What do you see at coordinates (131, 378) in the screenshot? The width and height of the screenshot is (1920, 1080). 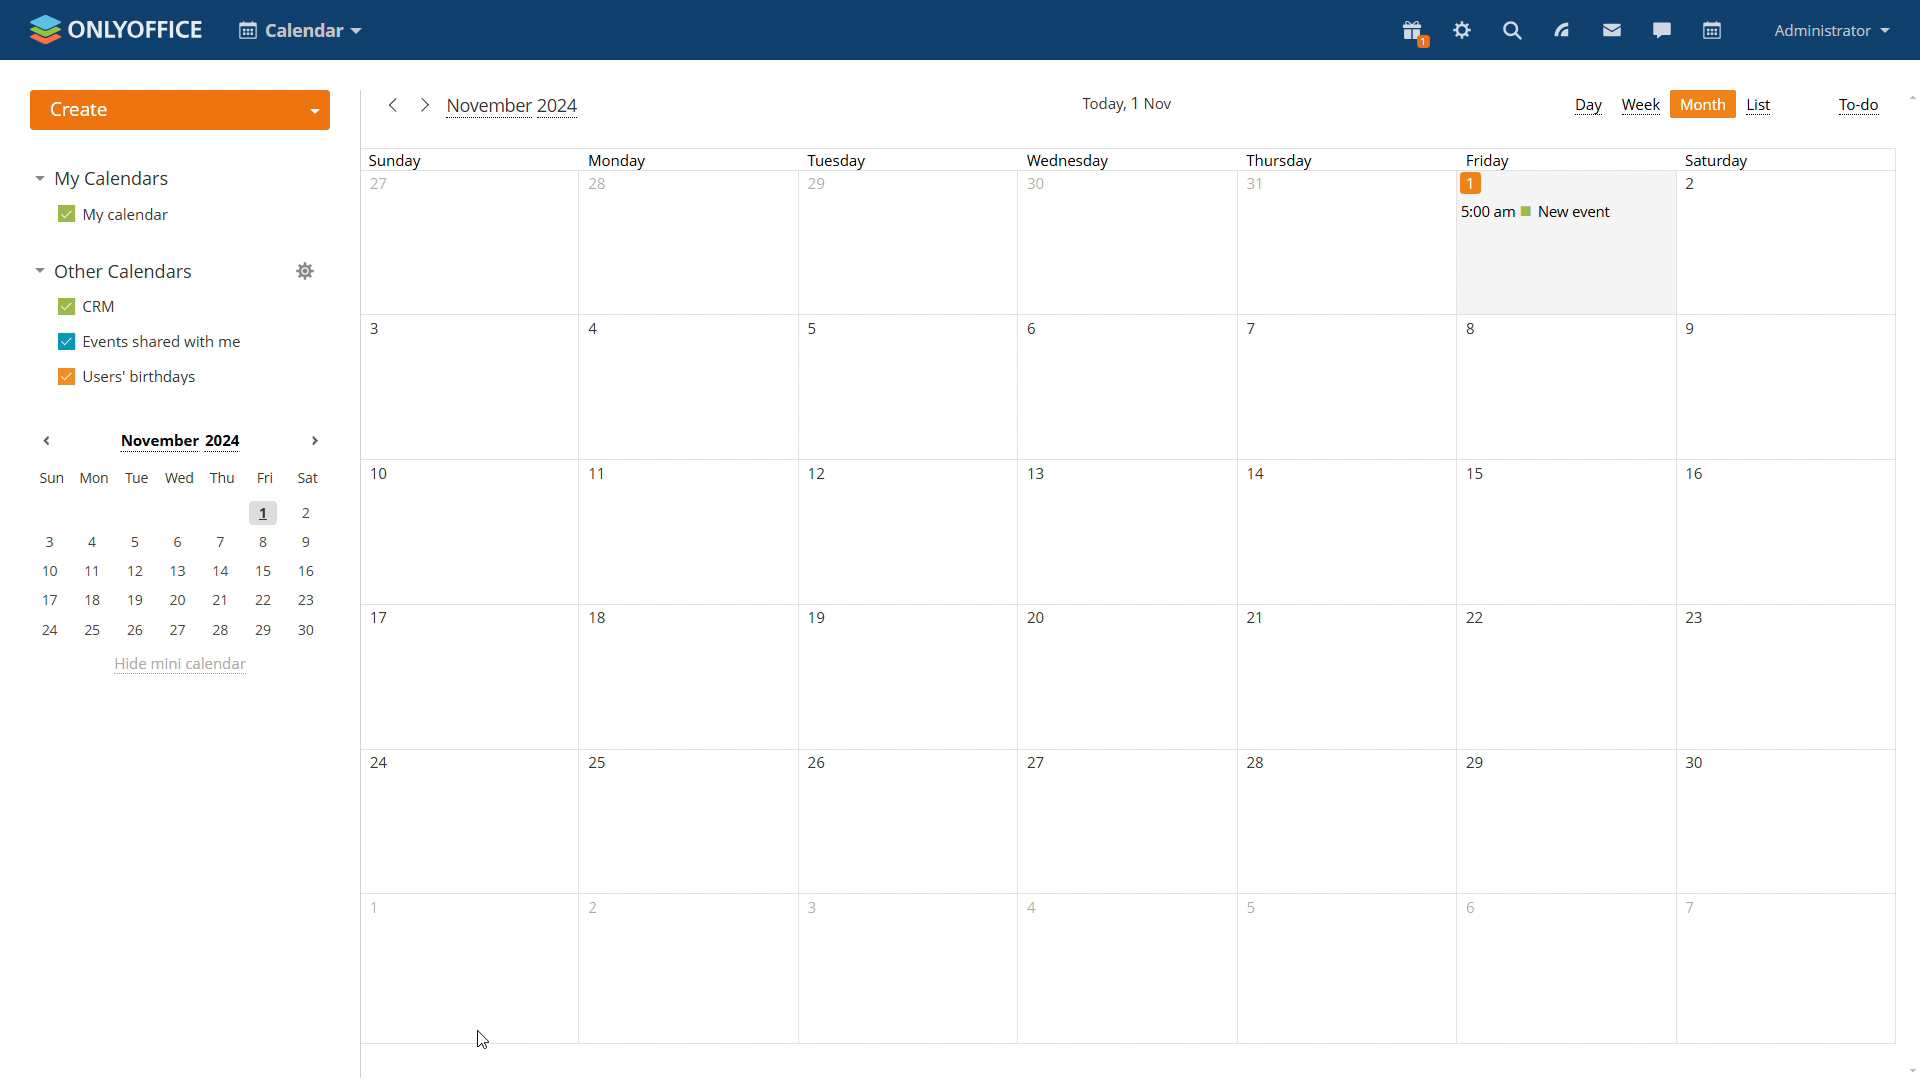 I see `users' birthdays` at bounding box center [131, 378].